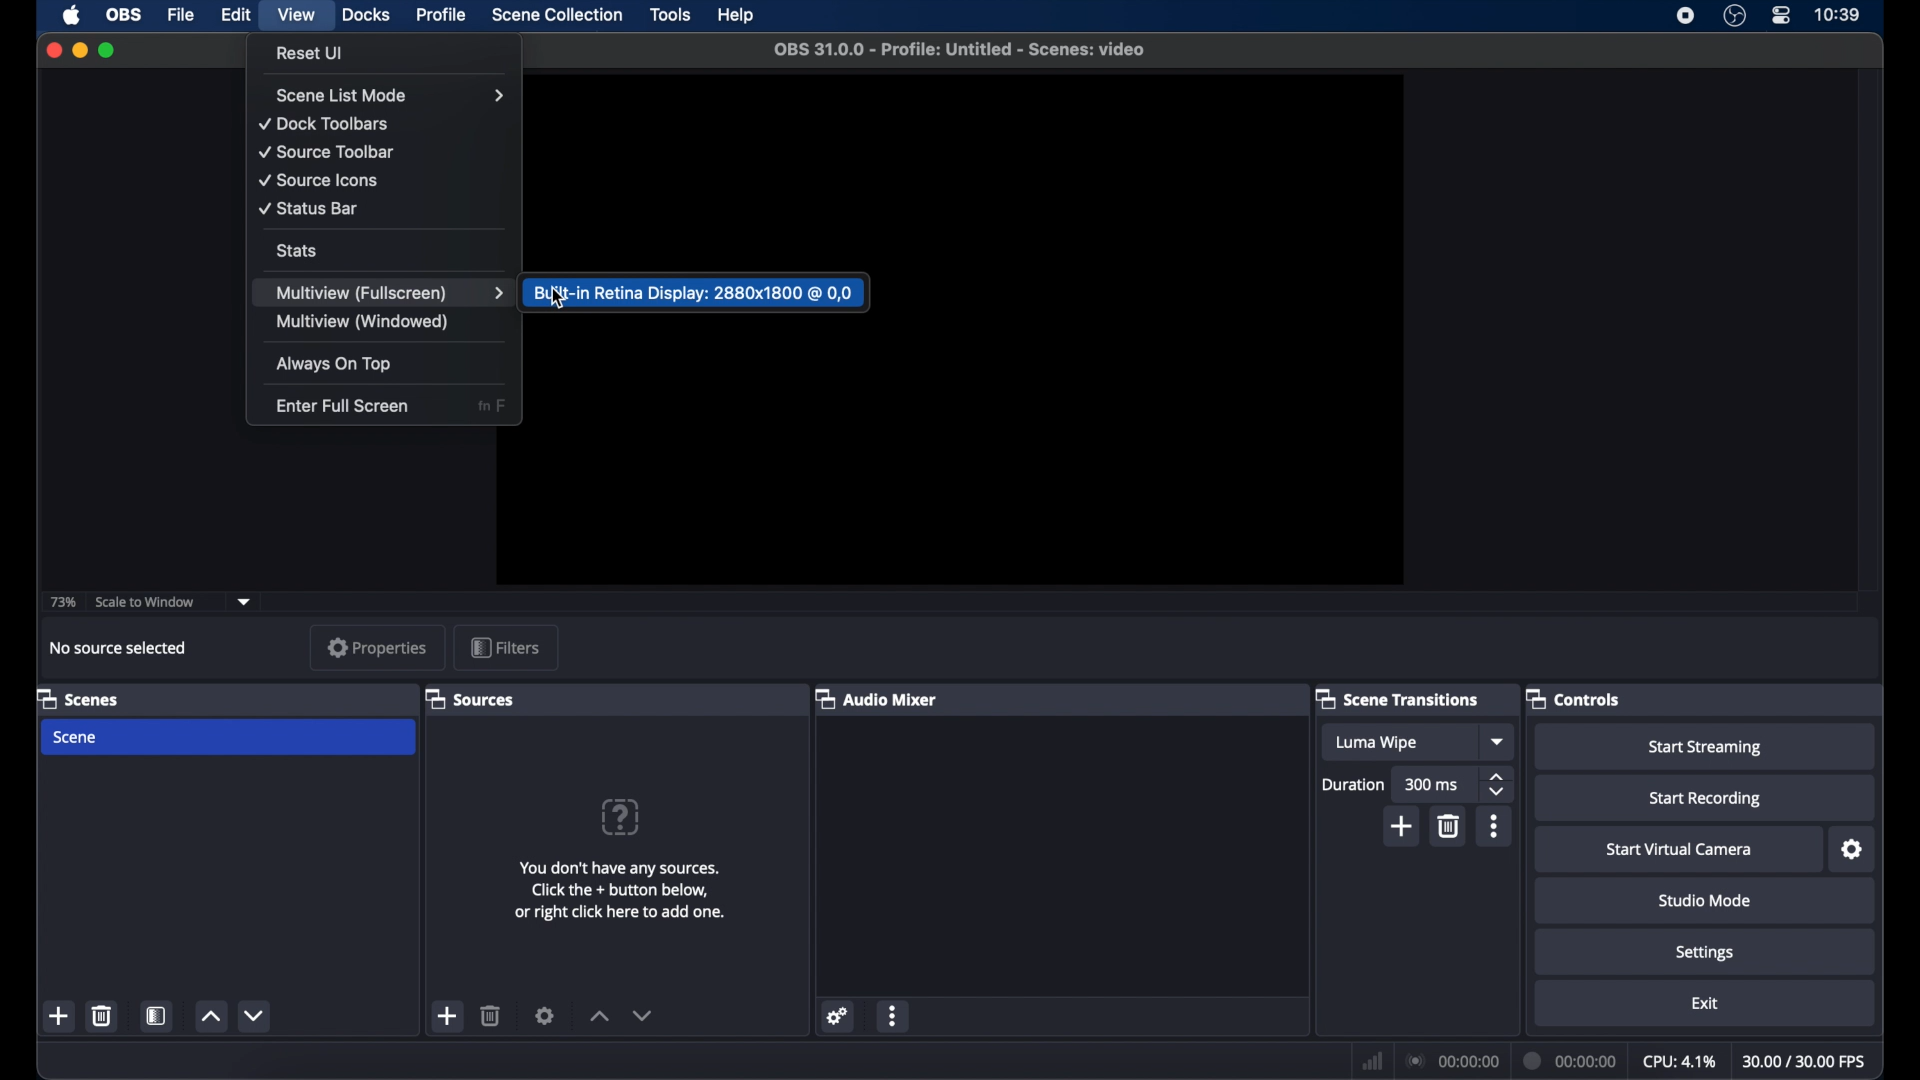 The height and width of the screenshot is (1080, 1920). Describe the element at coordinates (366, 15) in the screenshot. I see `docks` at that location.